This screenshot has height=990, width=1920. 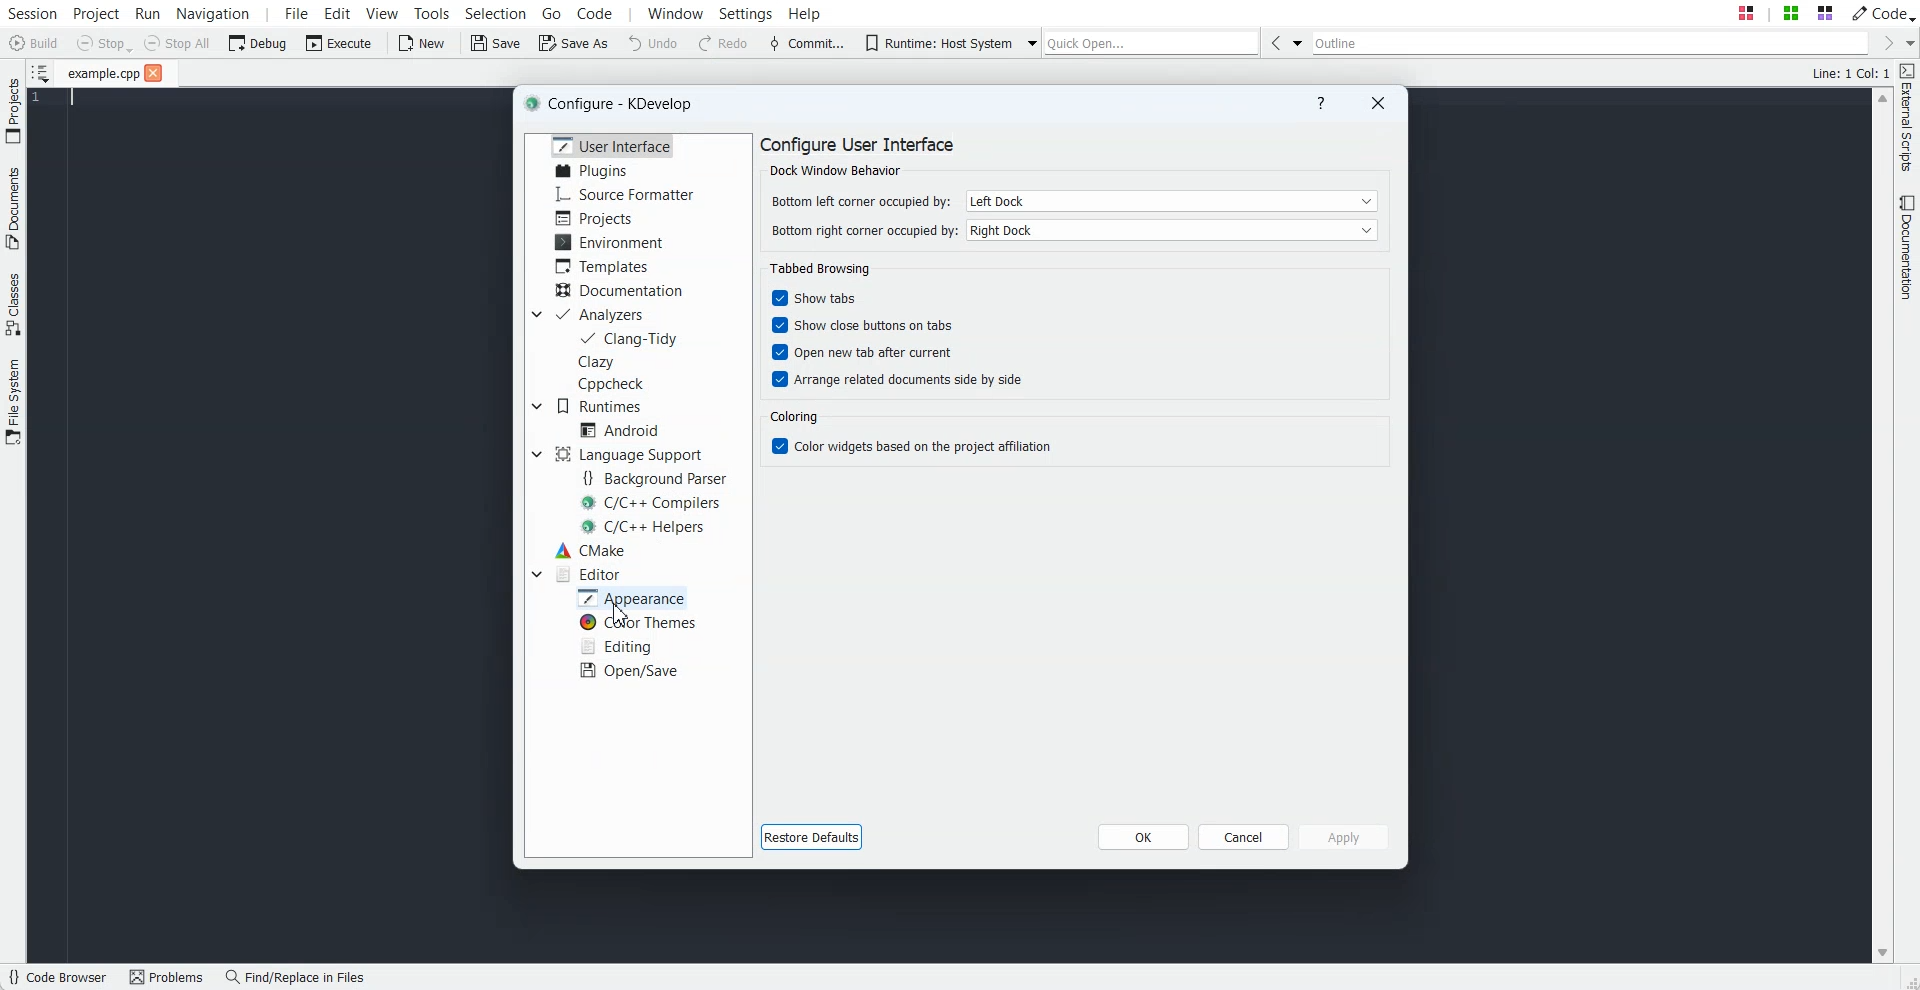 What do you see at coordinates (623, 194) in the screenshot?
I see `Source Formatter` at bounding box center [623, 194].